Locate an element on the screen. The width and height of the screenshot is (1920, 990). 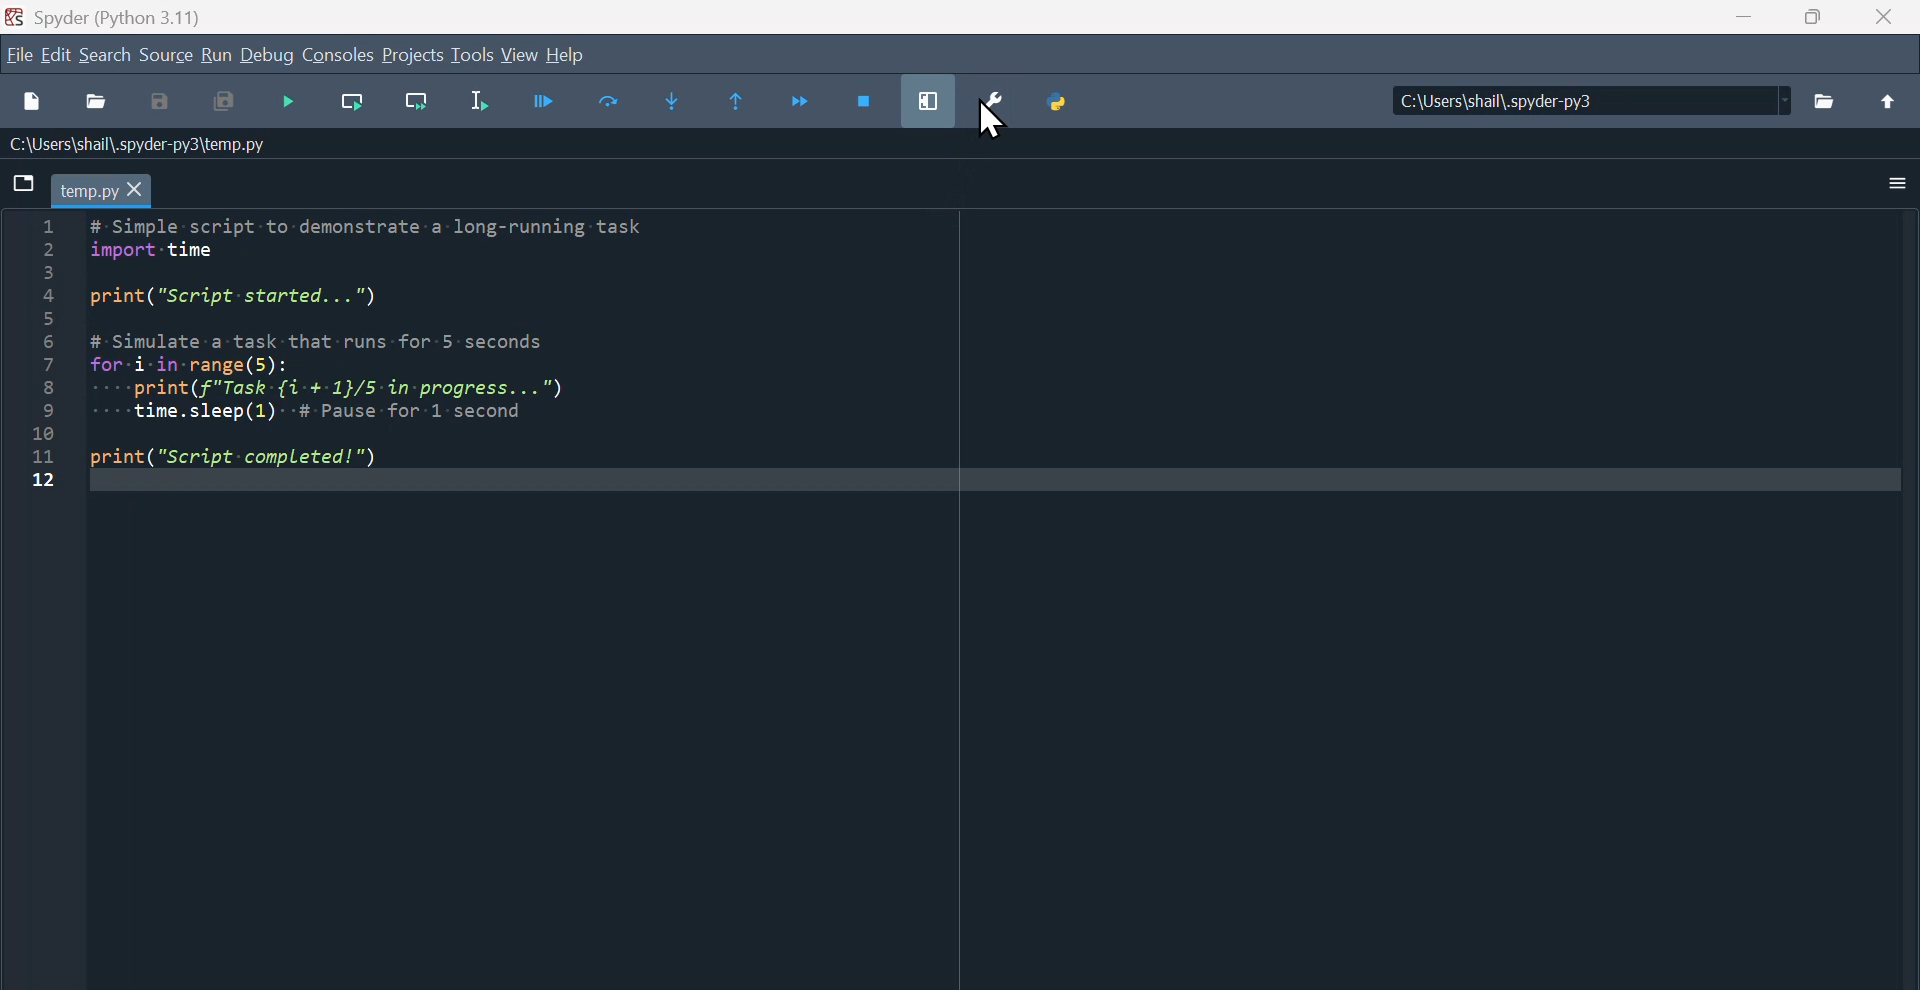
Run selection is located at coordinates (482, 108).